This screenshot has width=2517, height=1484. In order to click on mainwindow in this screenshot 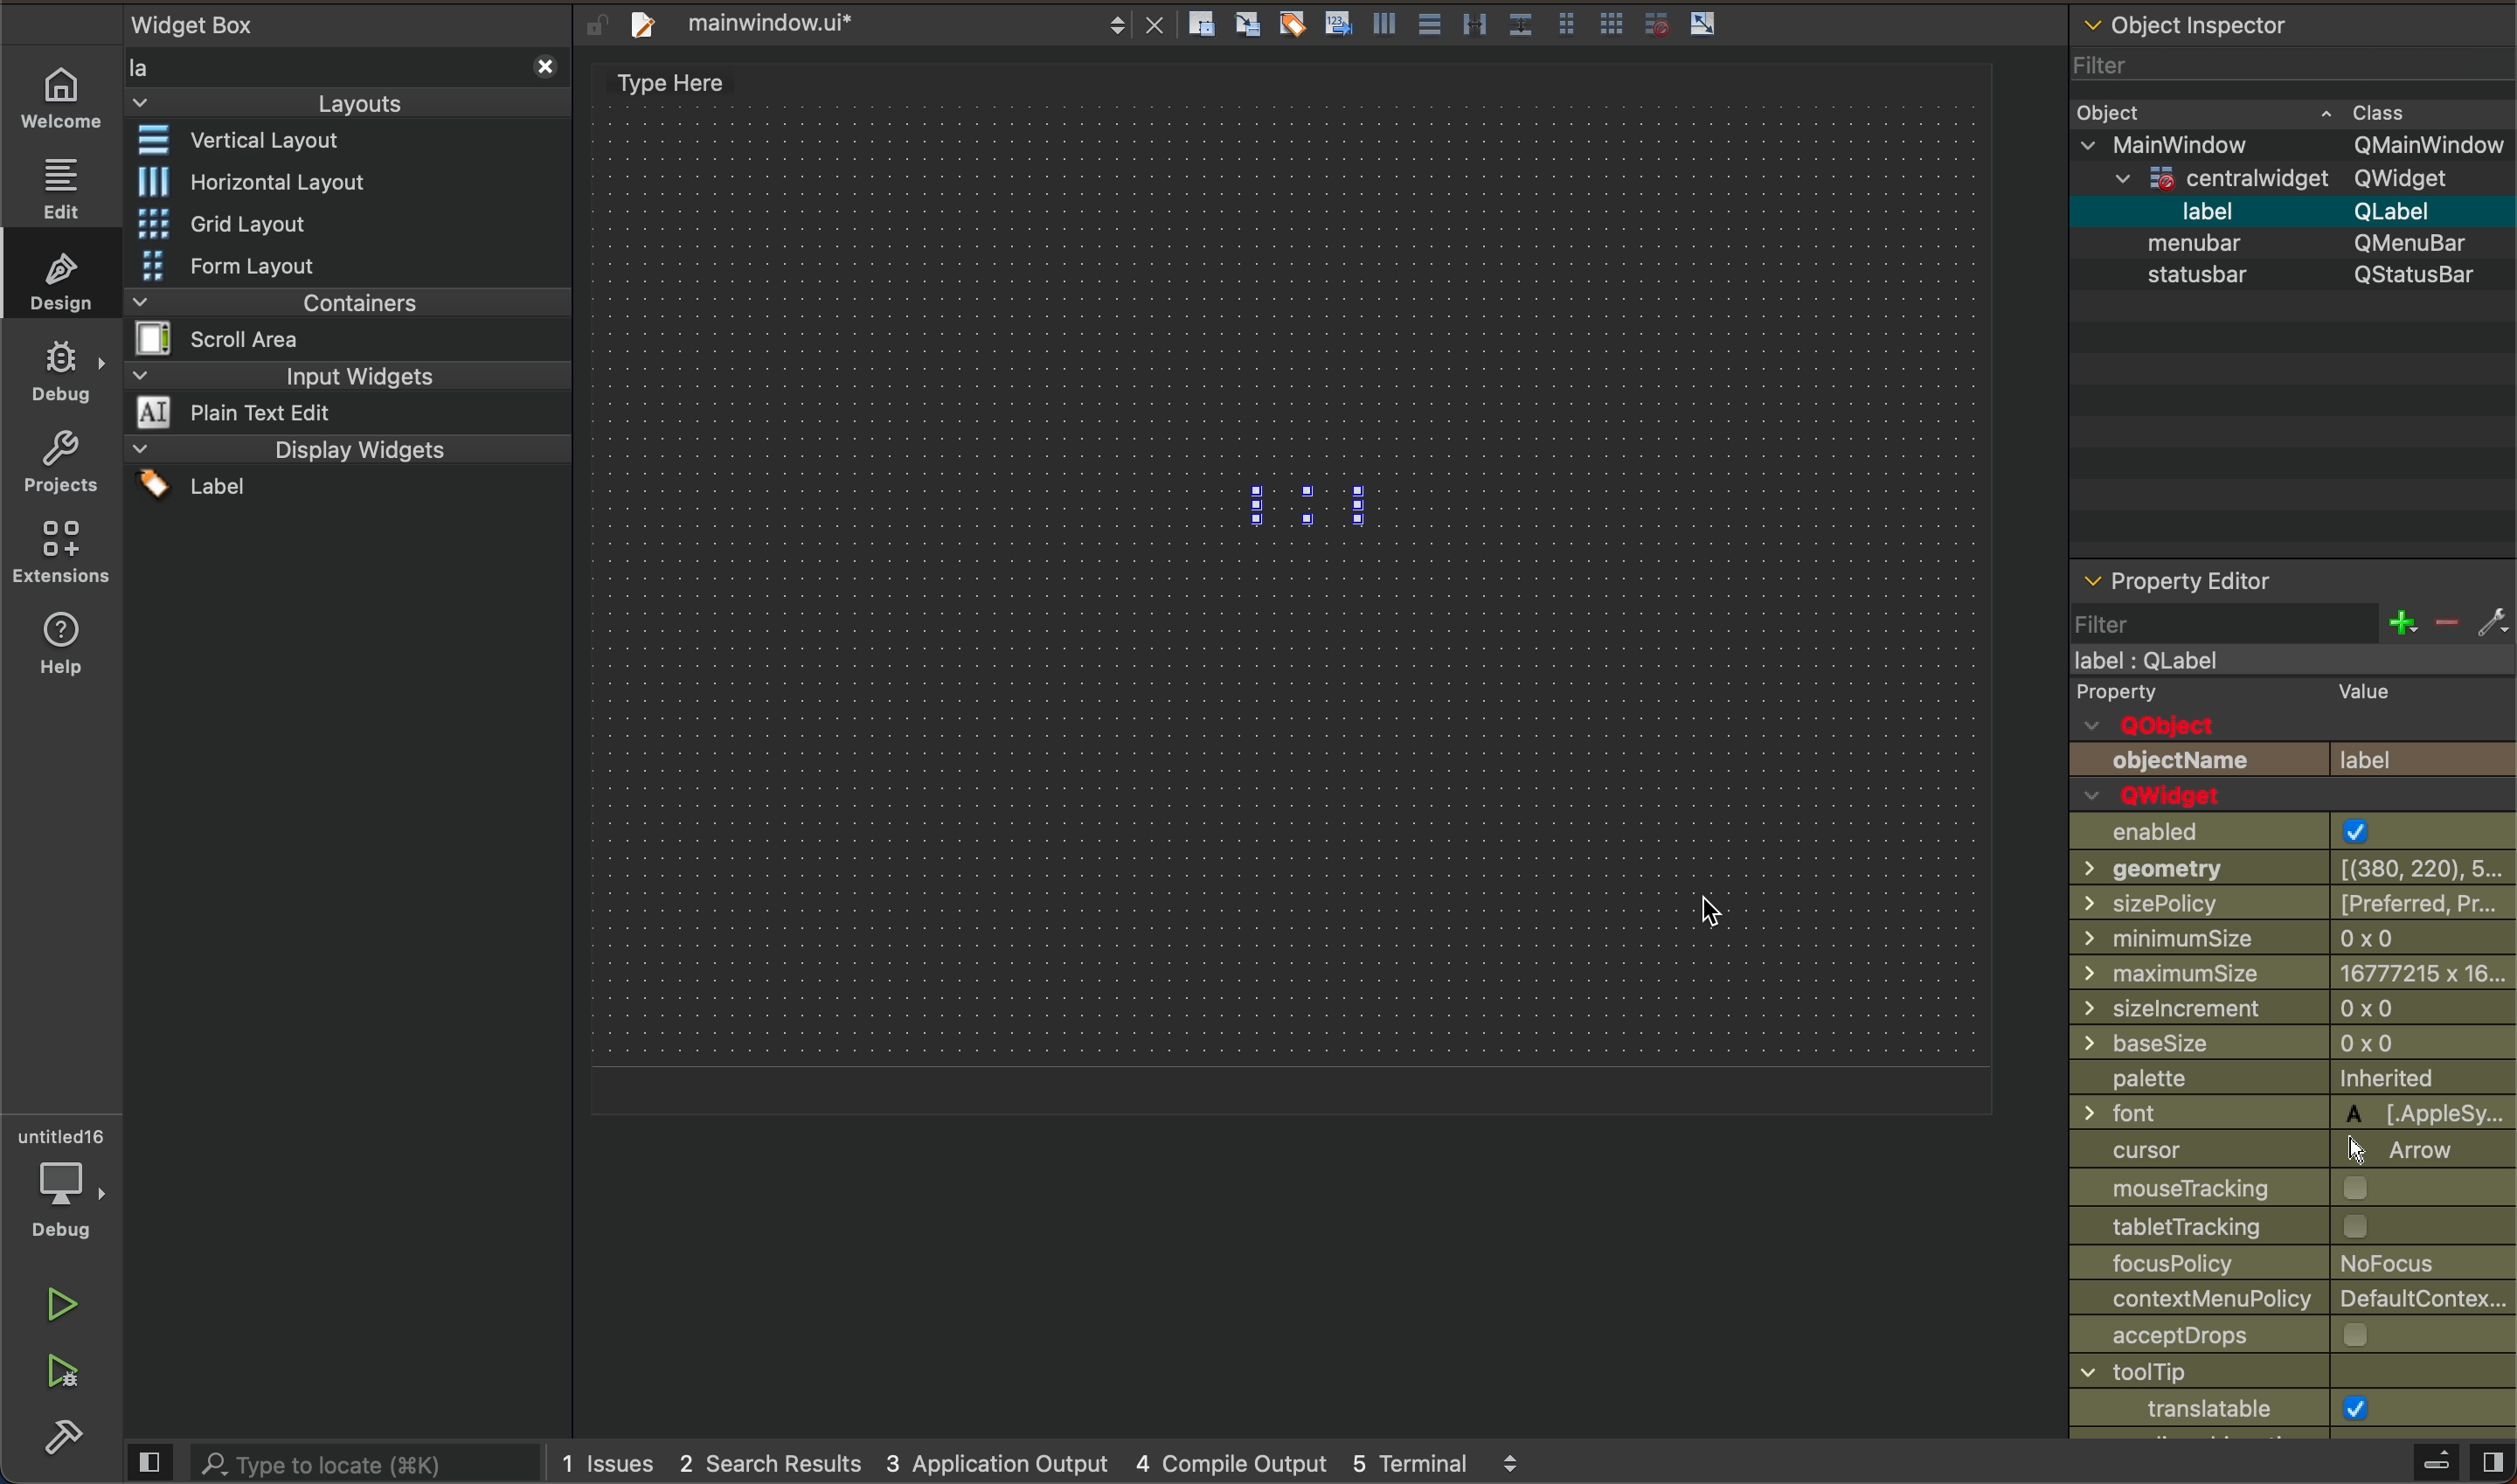, I will do `click(2297, 145)`.